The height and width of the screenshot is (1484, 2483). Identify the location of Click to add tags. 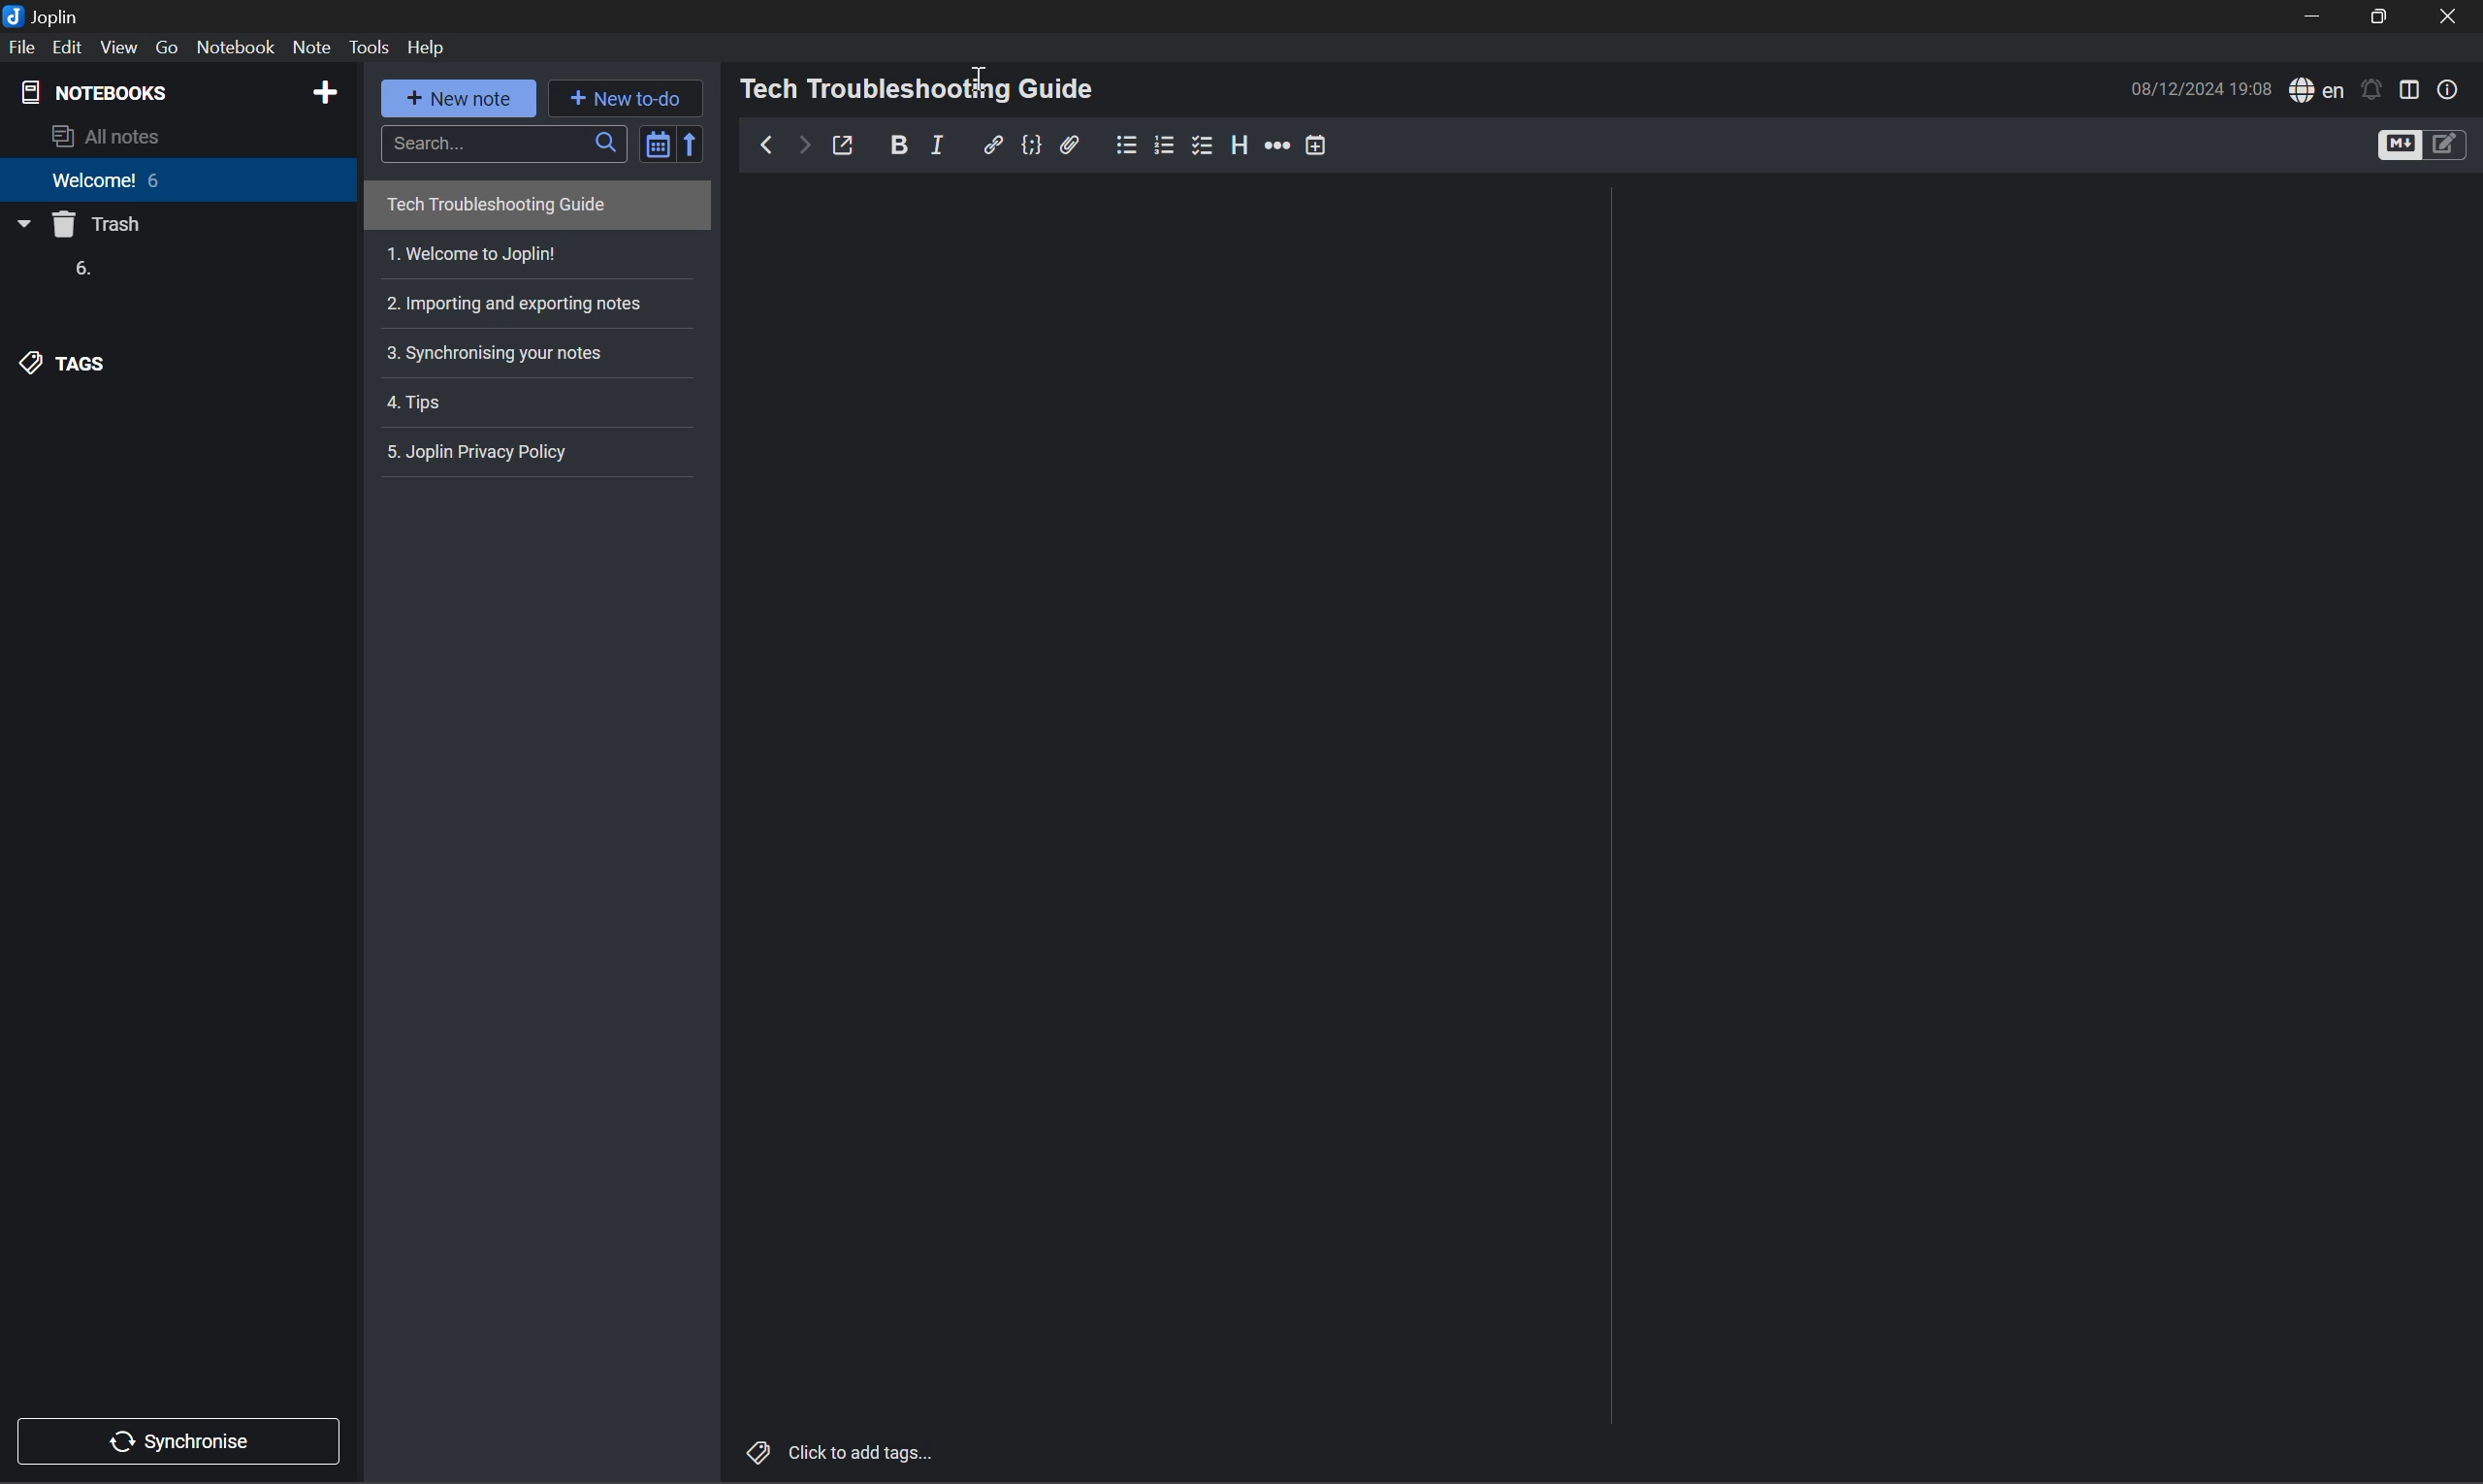
(843, 1451).